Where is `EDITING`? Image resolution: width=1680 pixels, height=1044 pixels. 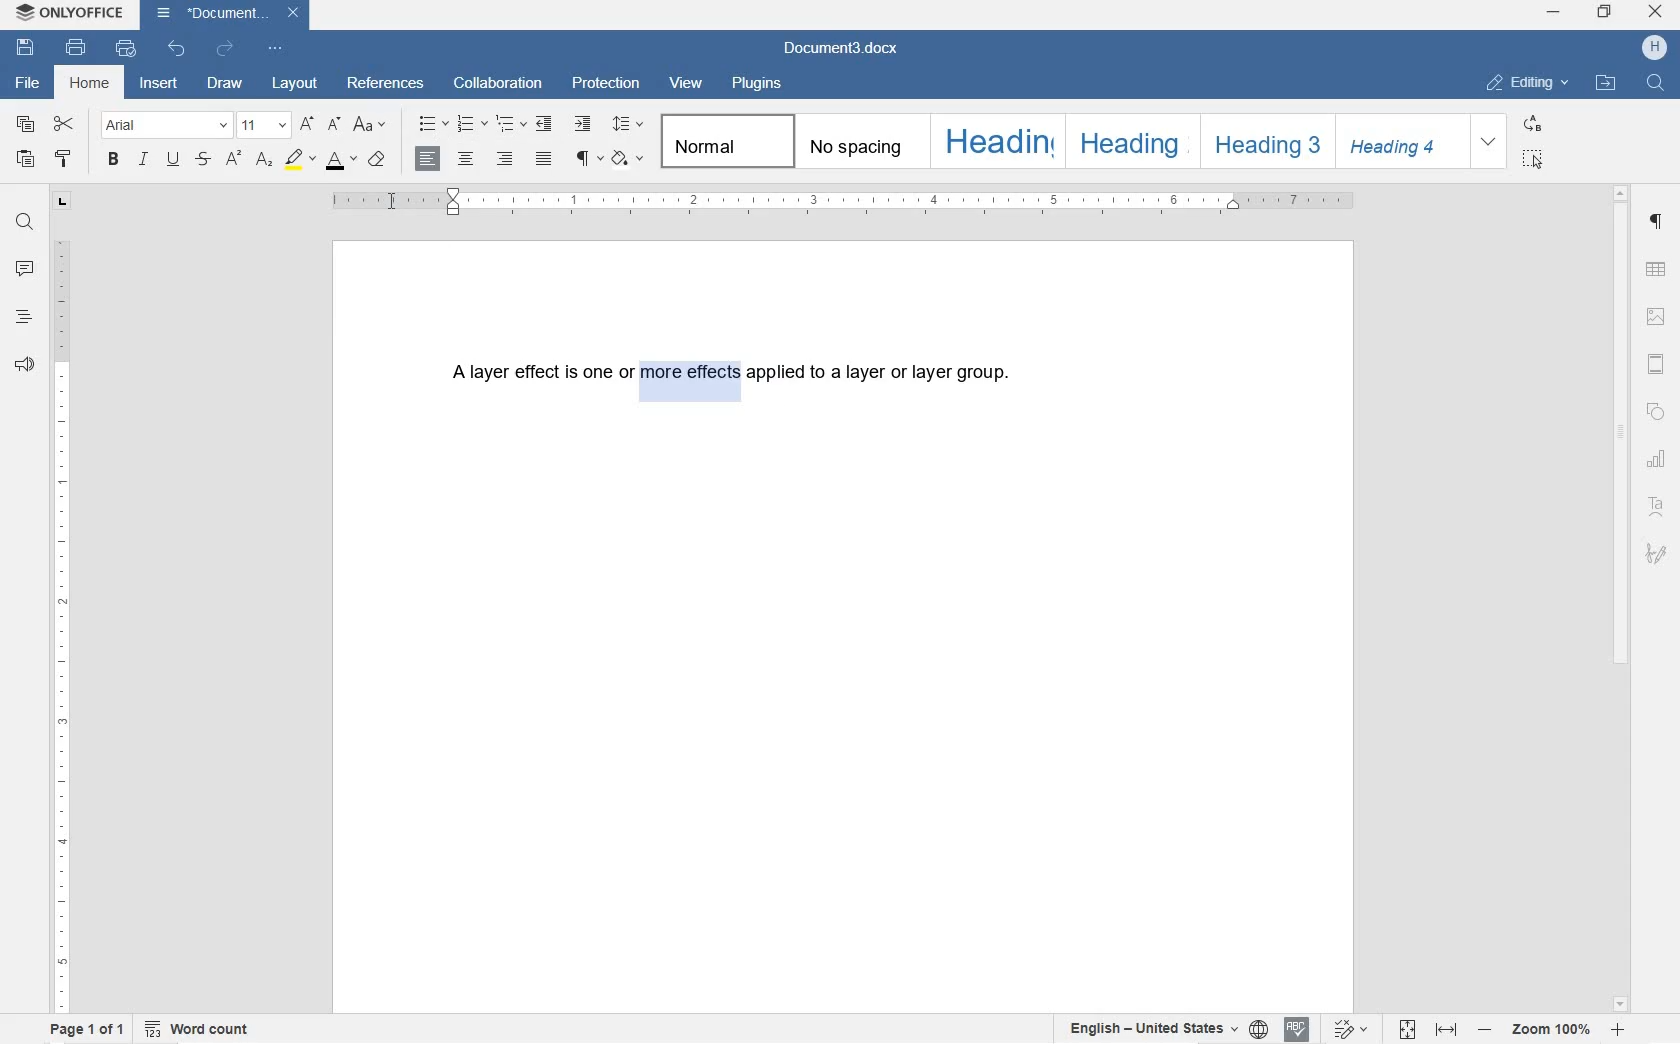 EDITING is located at coordinates (1528, 78).